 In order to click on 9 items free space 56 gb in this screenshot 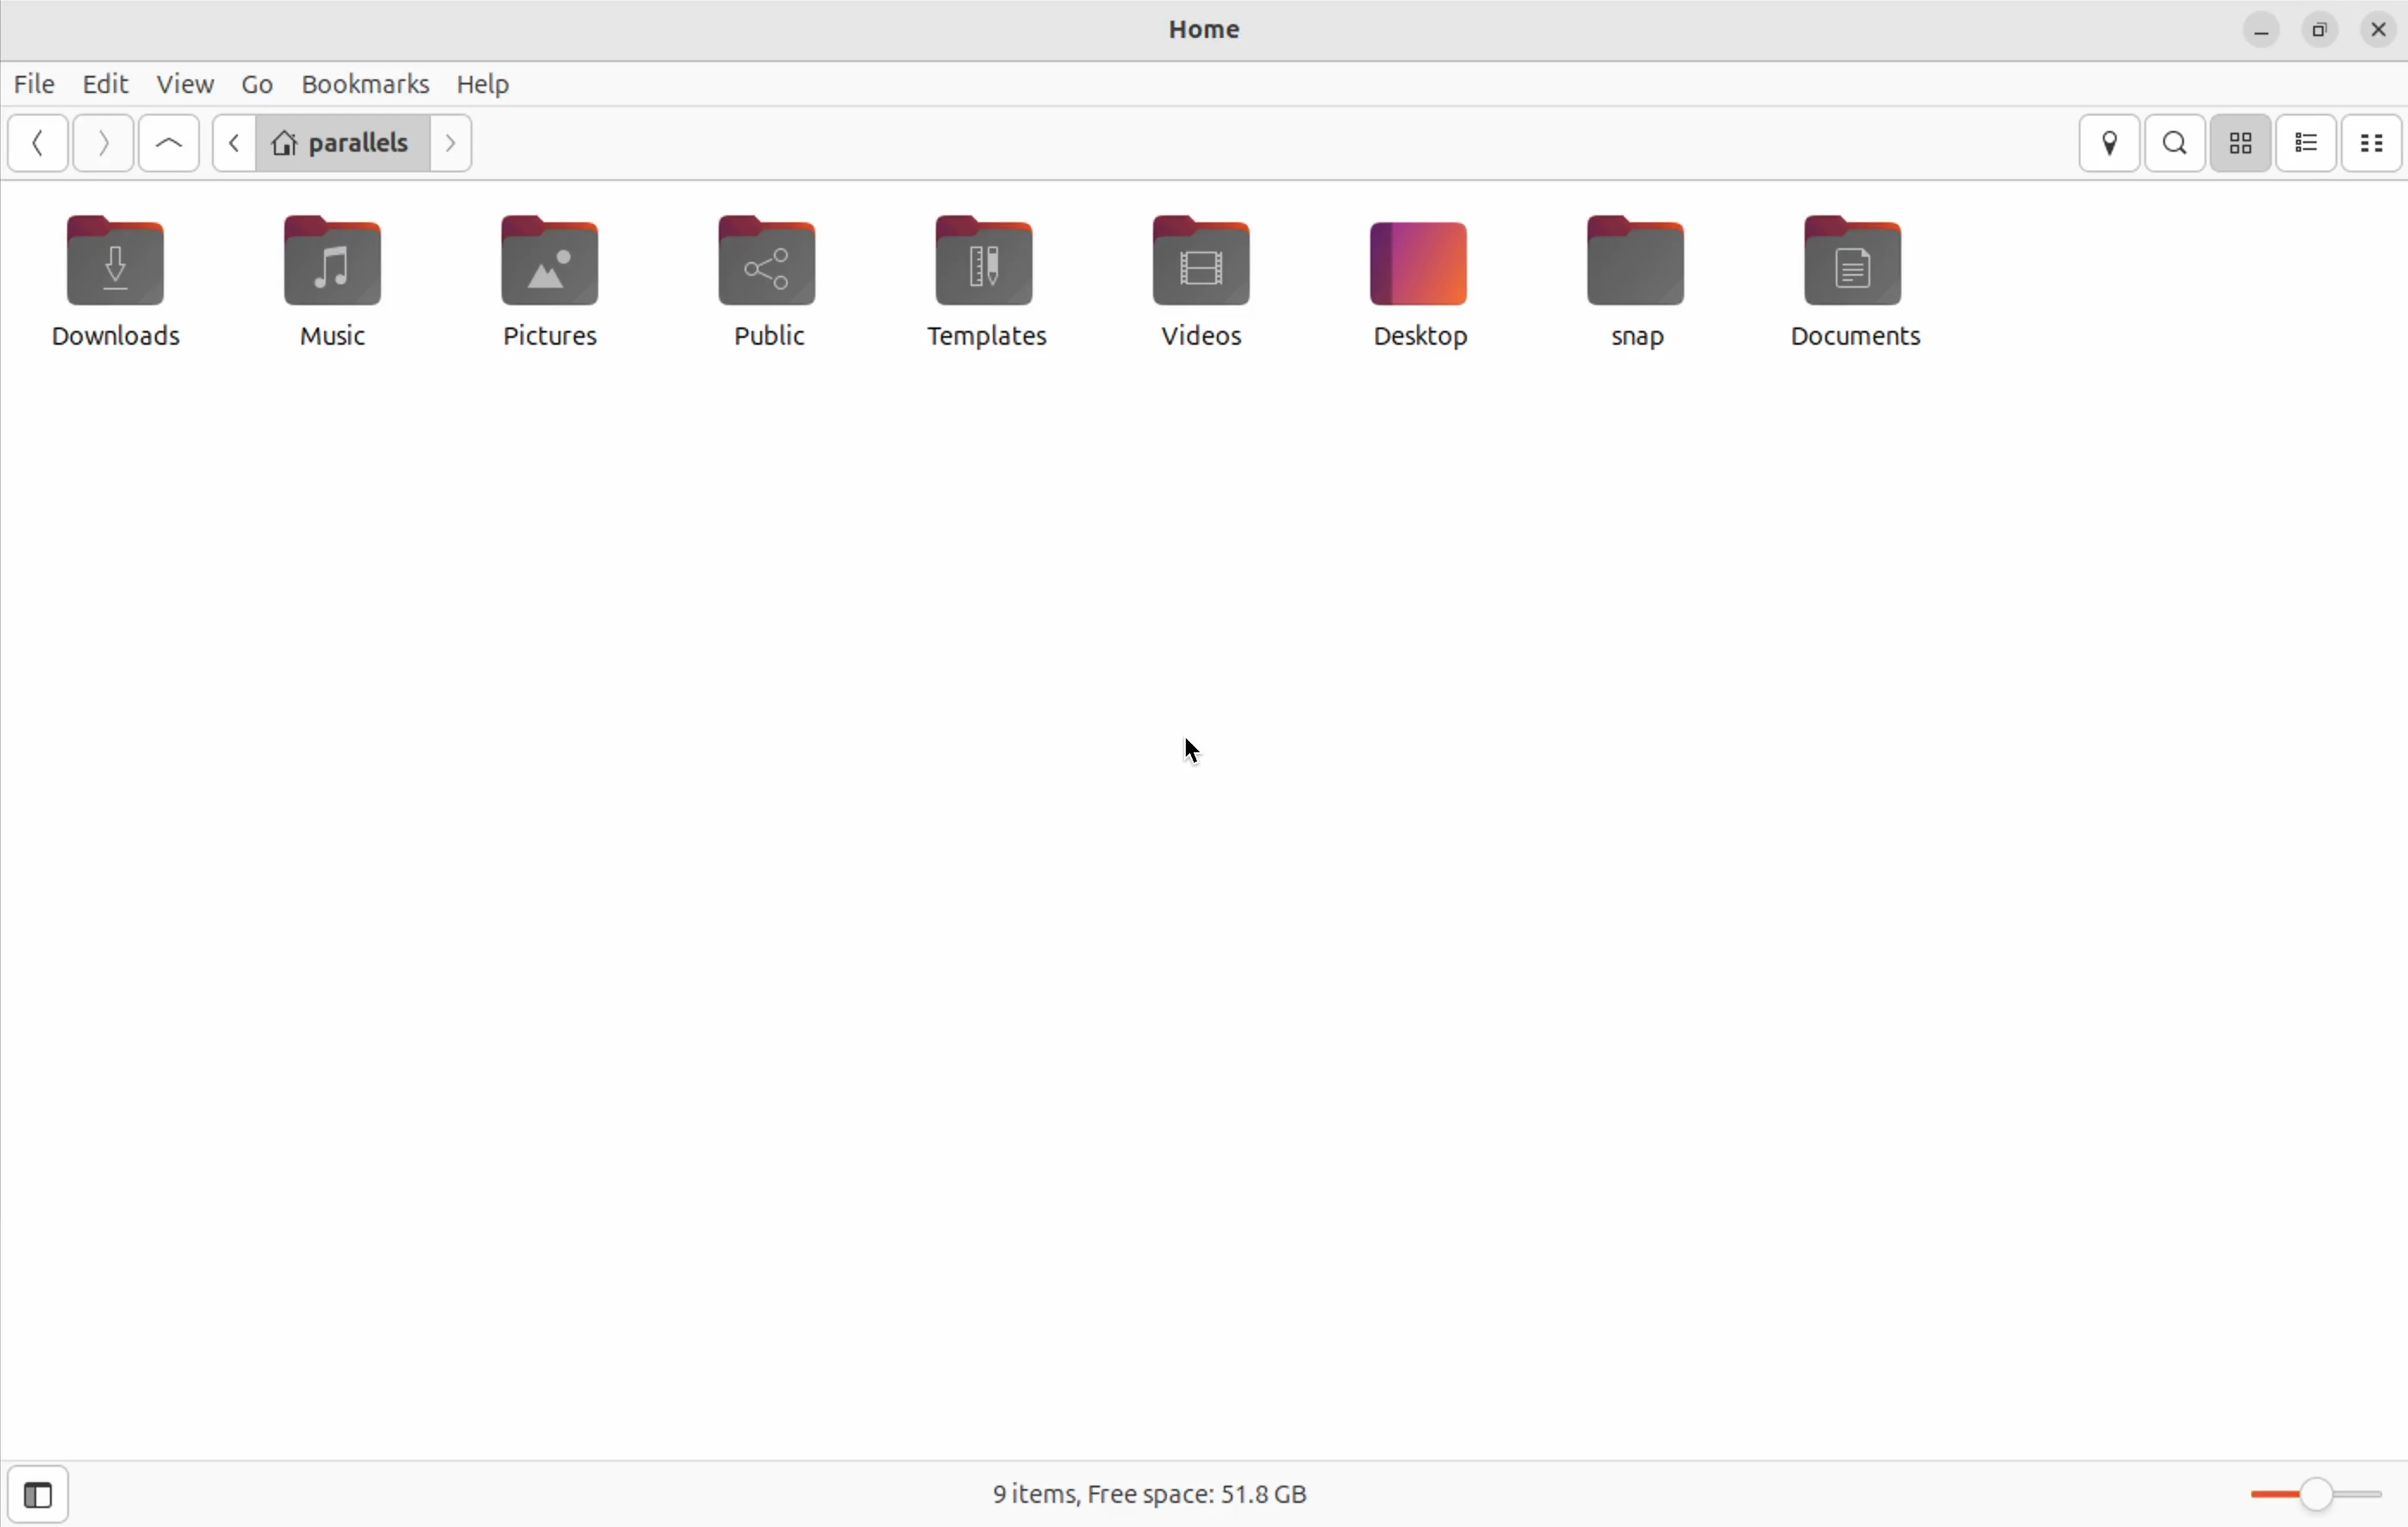, I will do `click(1164, 1492)`.